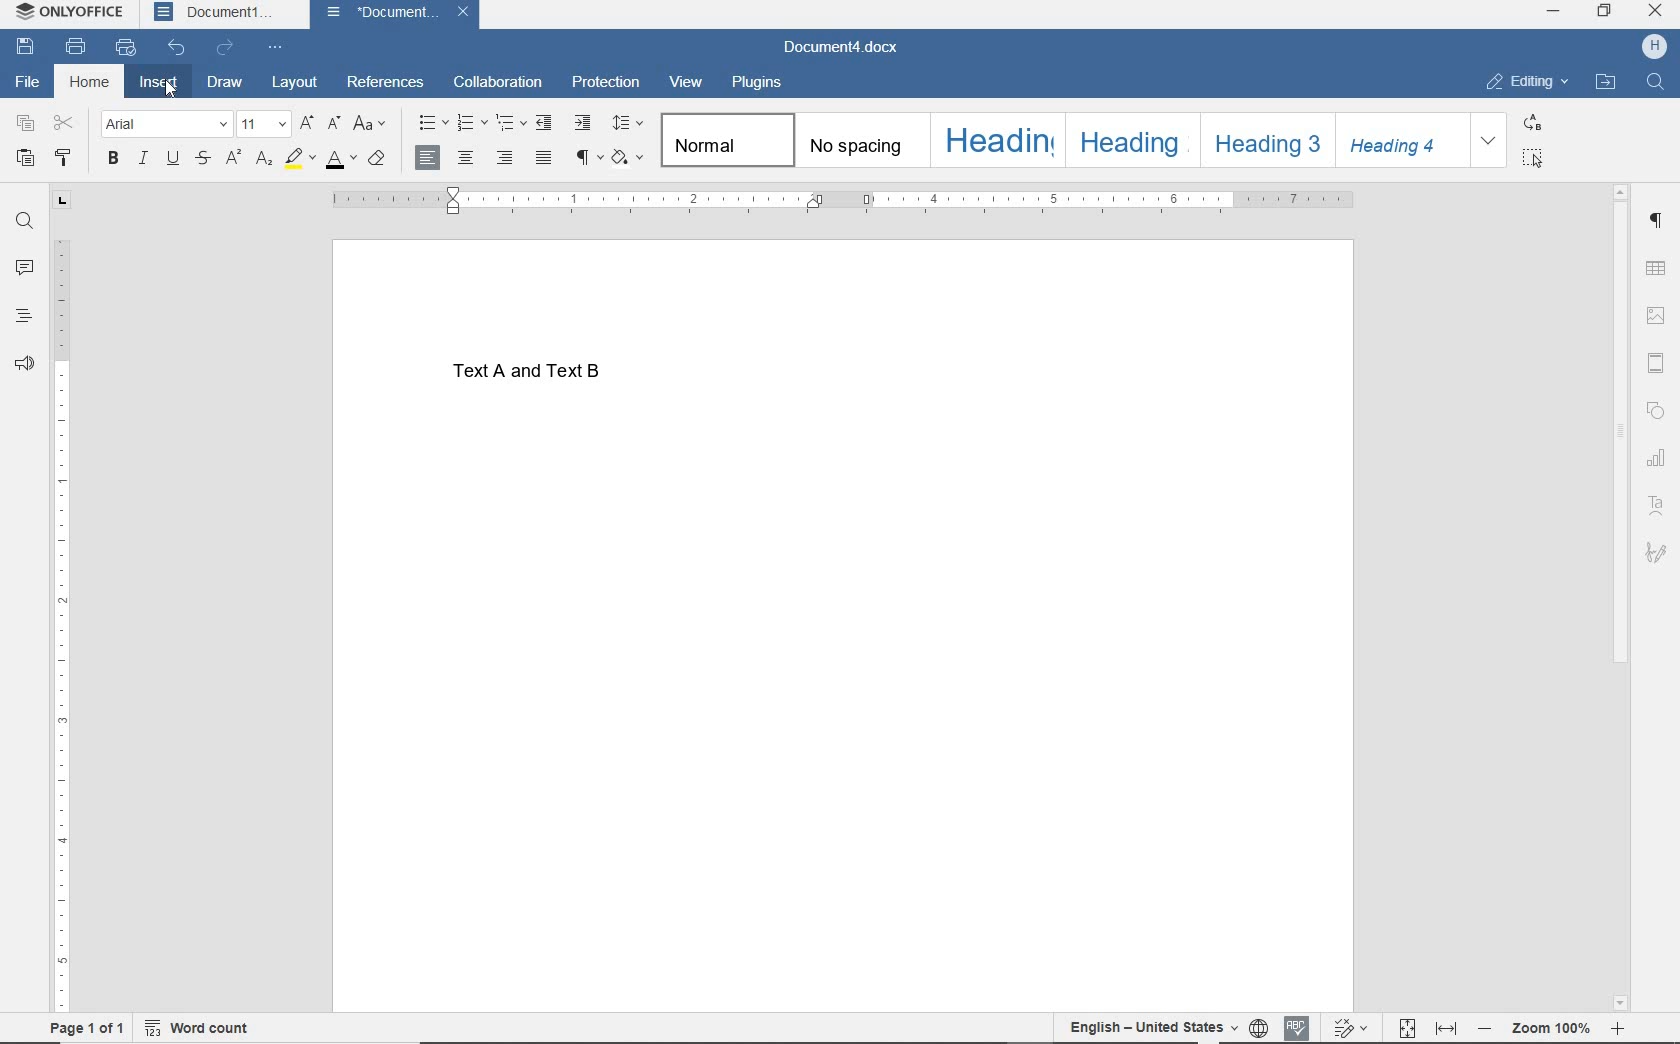 The height and width of the screenshot is (1044, 1680). What do you see at coordinates (112, 160) in the screenshot?
I see `BOLD` at bounding box center [112, 160].